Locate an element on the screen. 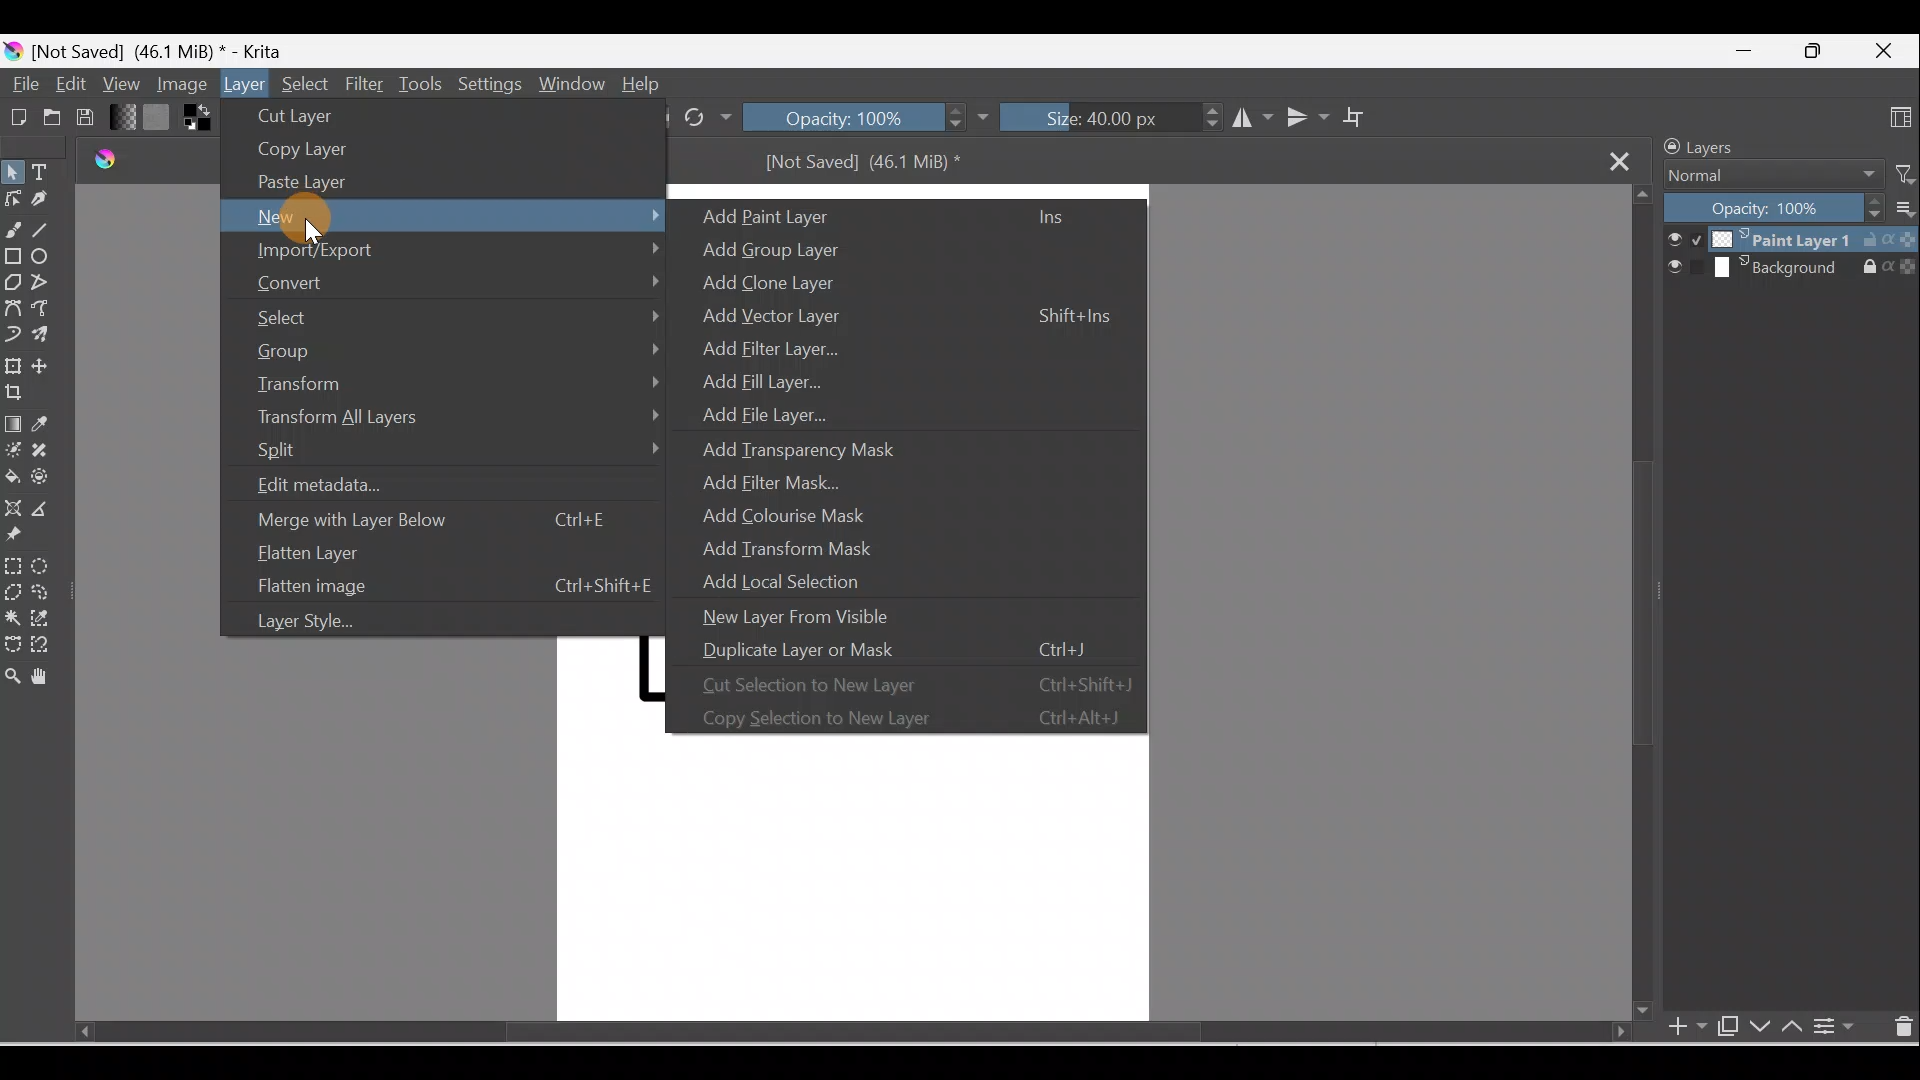 This screenshot has width=1920, height=1080. Polygonal selection is located at coordinates (12, 590).